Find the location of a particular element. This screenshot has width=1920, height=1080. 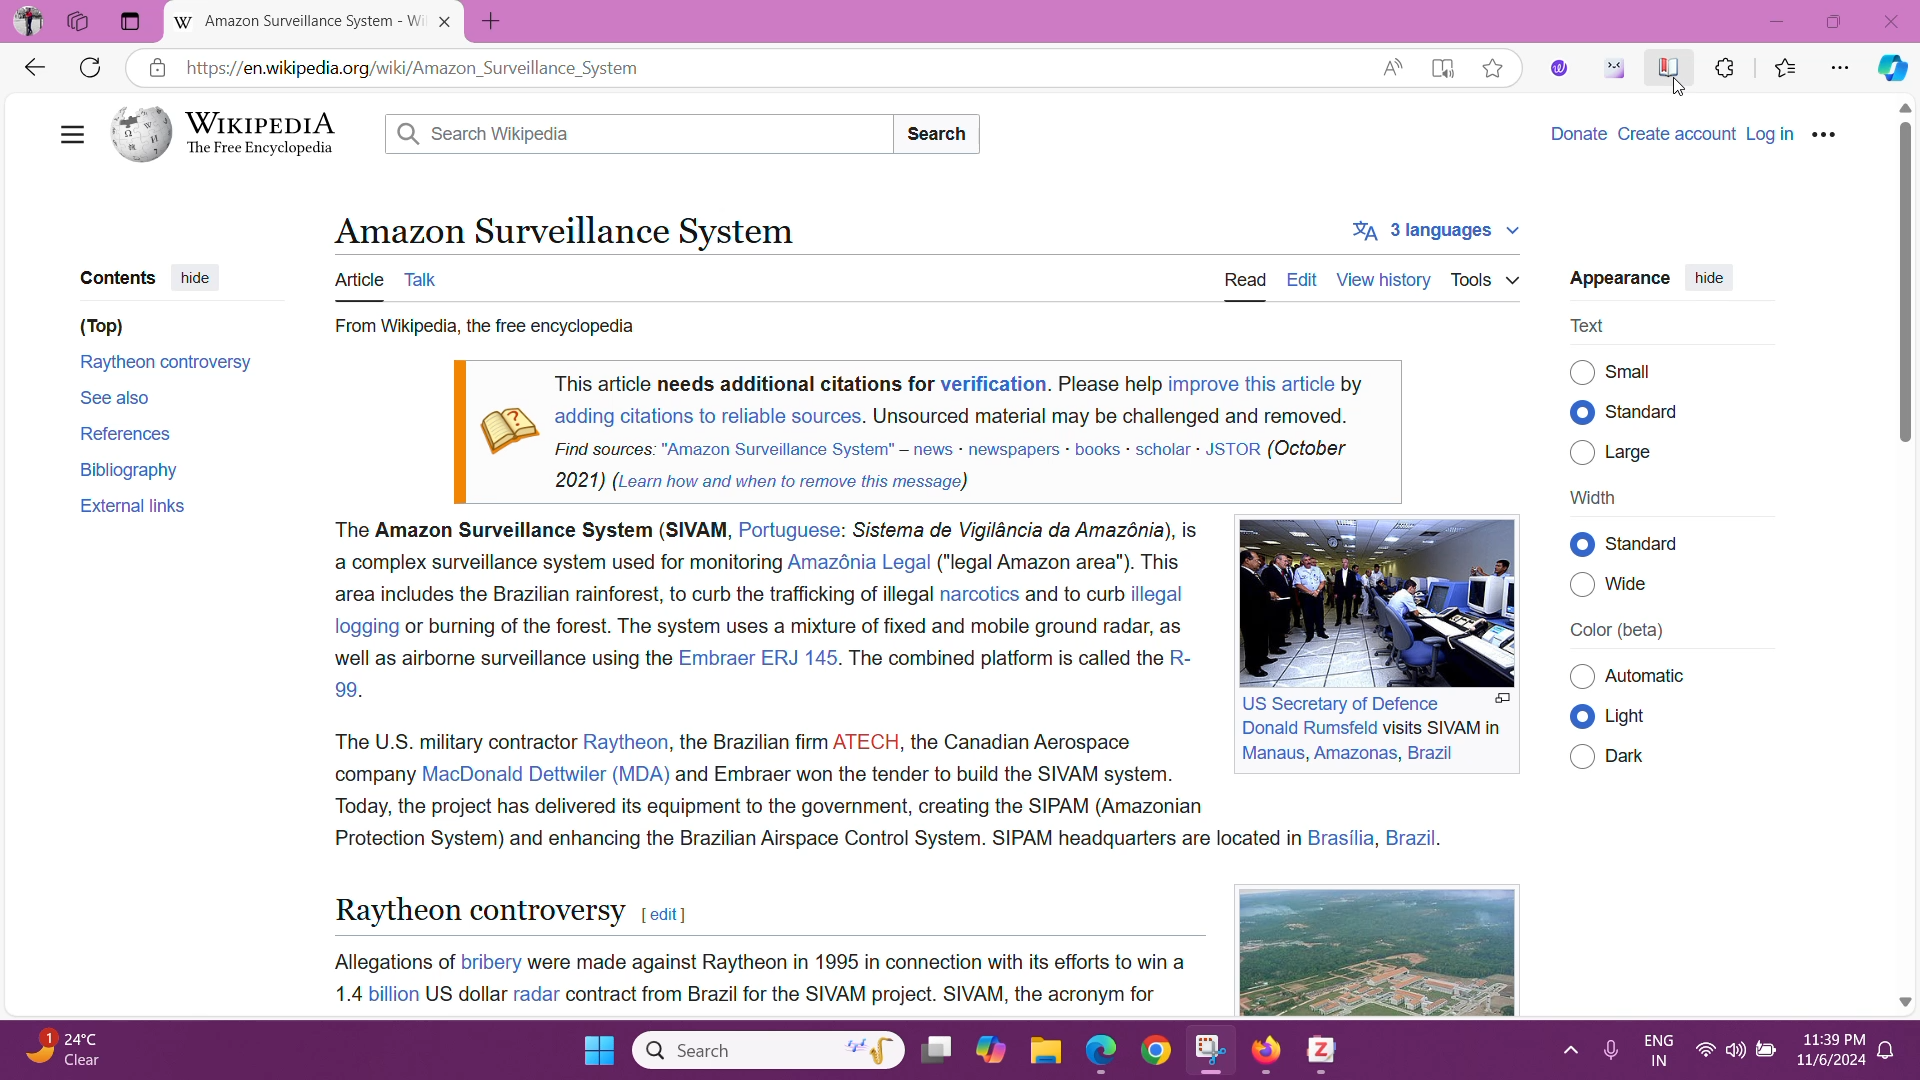

3 languages is located at coordinates (1434, 232).